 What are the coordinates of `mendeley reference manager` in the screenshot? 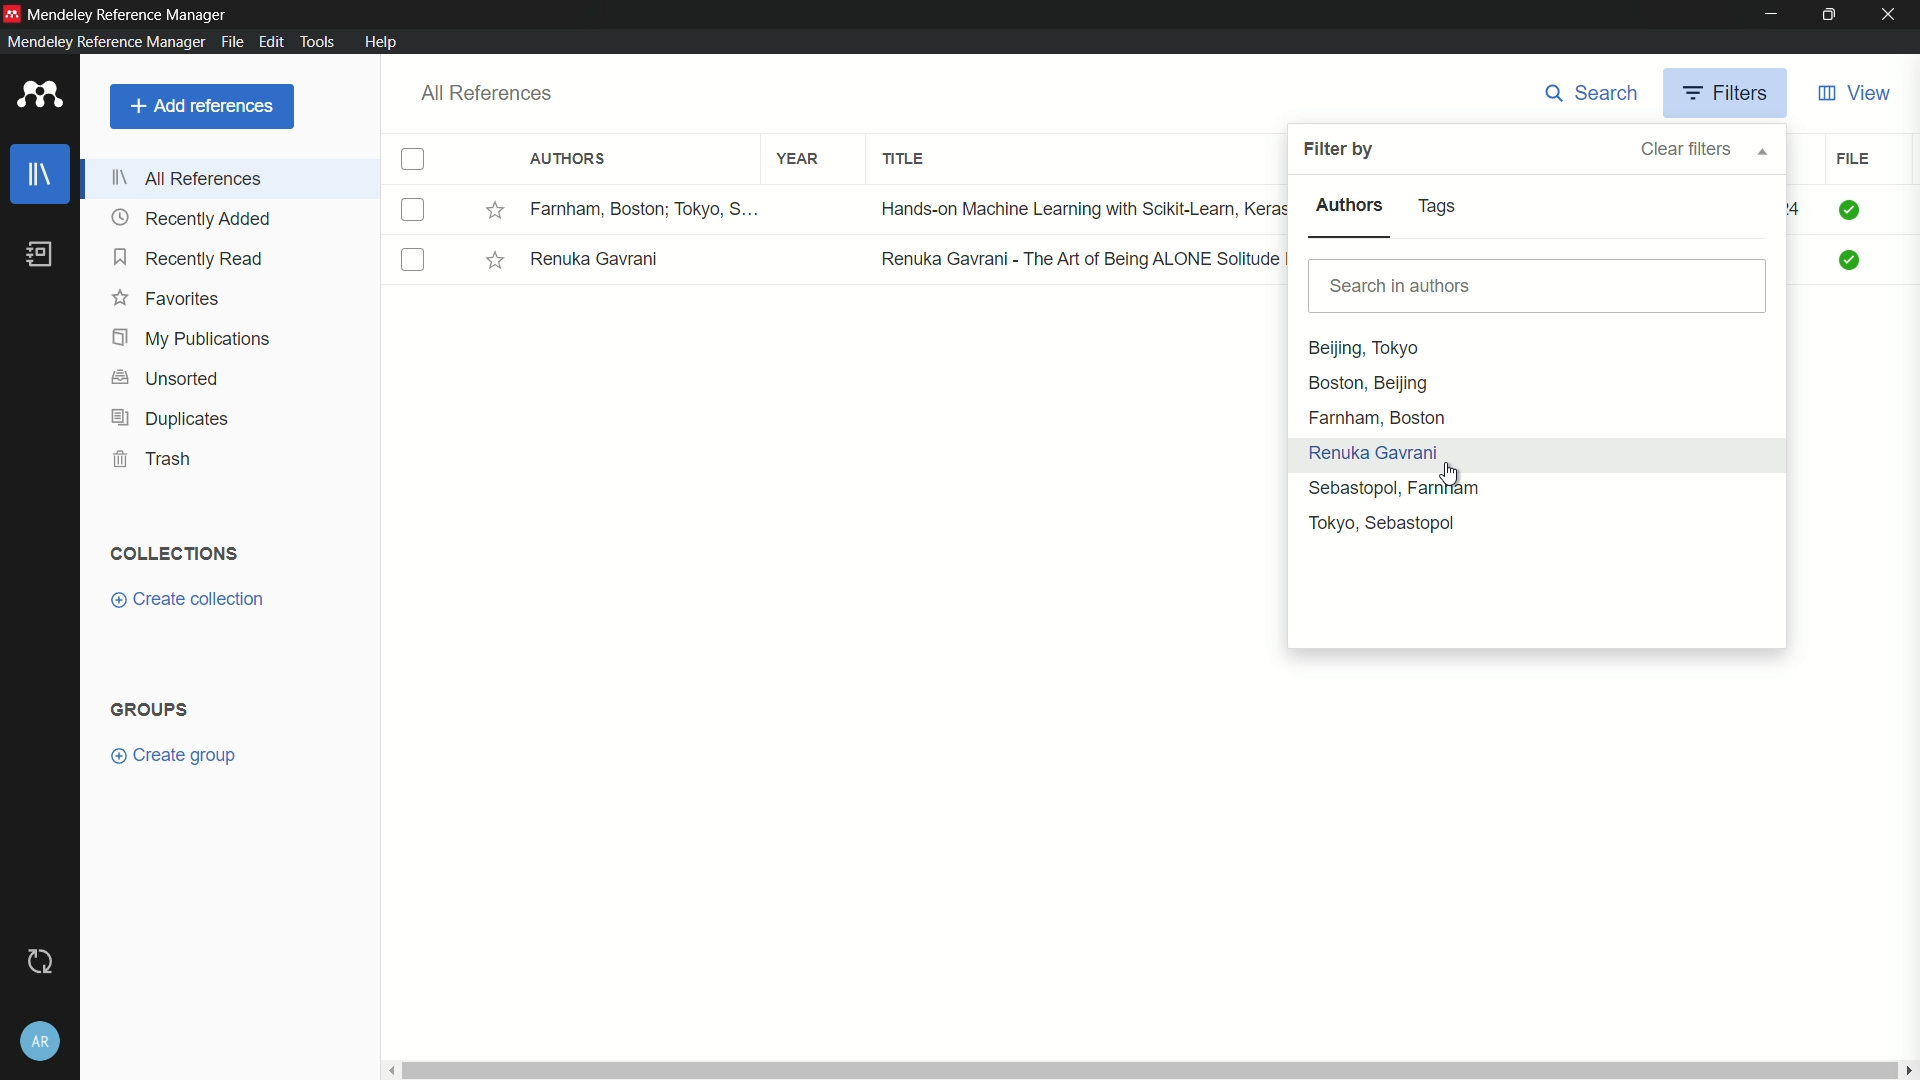 It's located at (106, 41).